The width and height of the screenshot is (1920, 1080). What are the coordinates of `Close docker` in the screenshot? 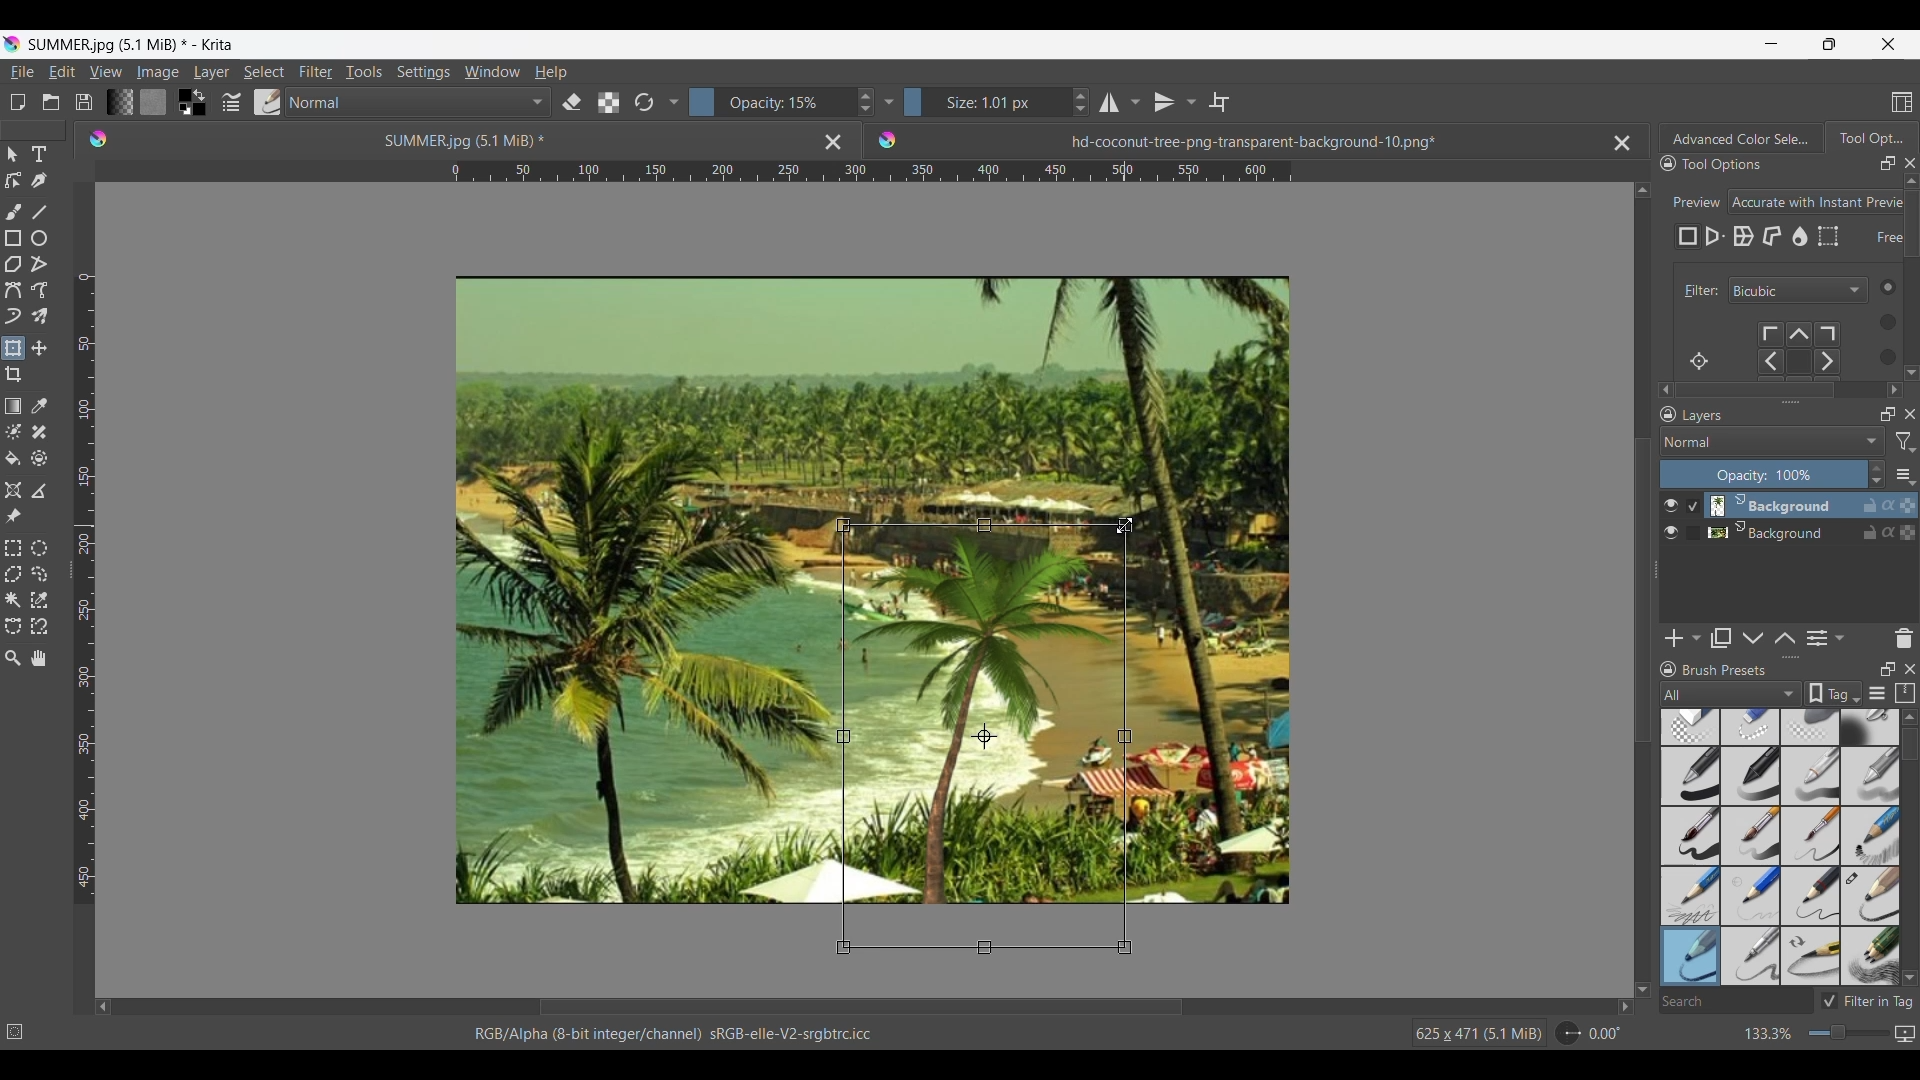 It's located at (1910, 163).